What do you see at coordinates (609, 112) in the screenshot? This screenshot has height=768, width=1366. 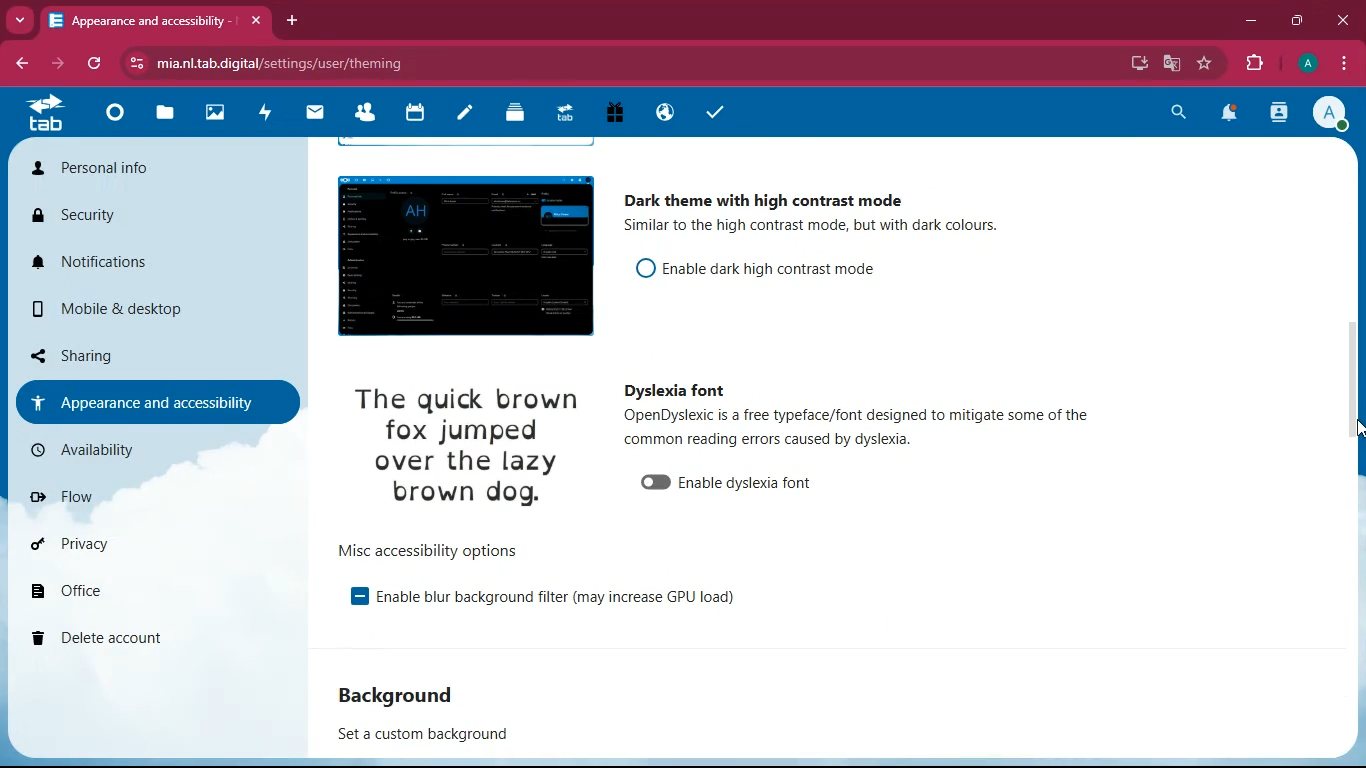 I see `gift` at bounding box center [609, 112].